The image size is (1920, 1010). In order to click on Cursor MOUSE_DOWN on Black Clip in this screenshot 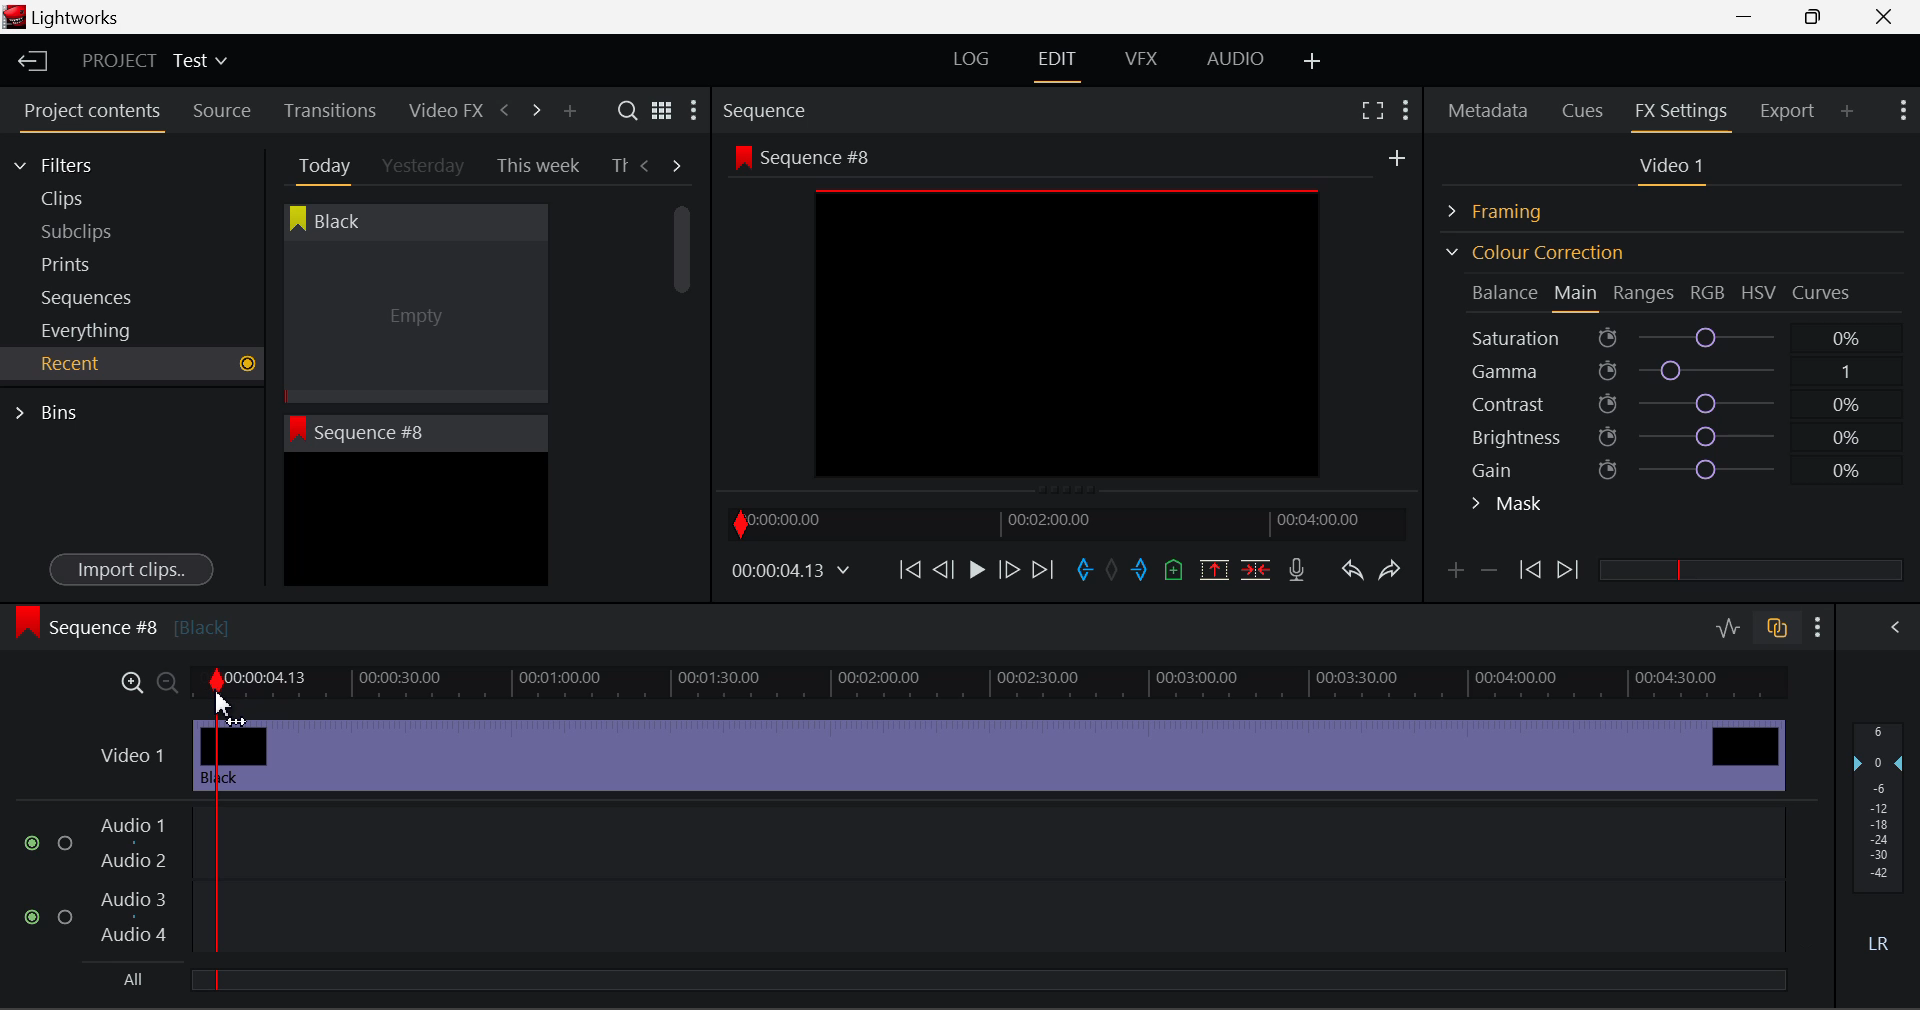, I will do `click(413, 322)`.